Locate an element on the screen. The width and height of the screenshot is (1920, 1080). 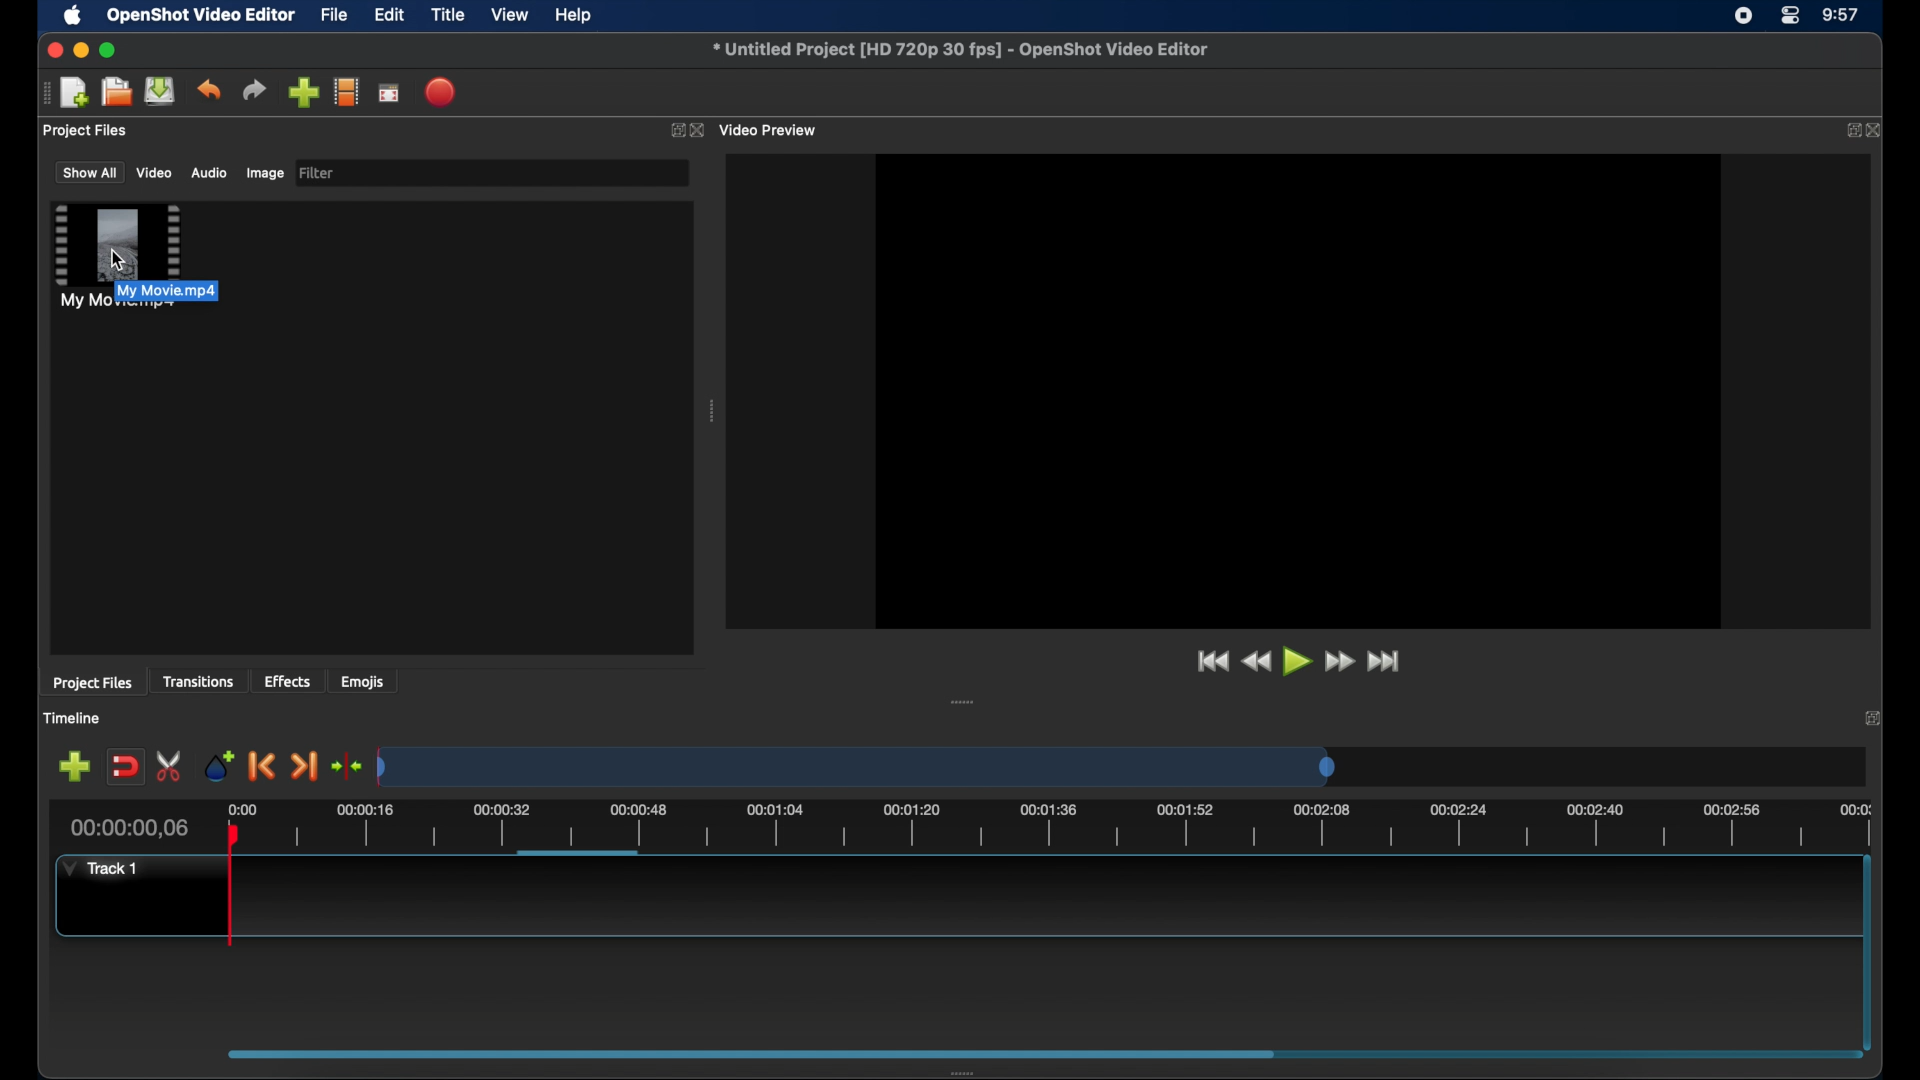
show all is located at coordinates (88, 171).